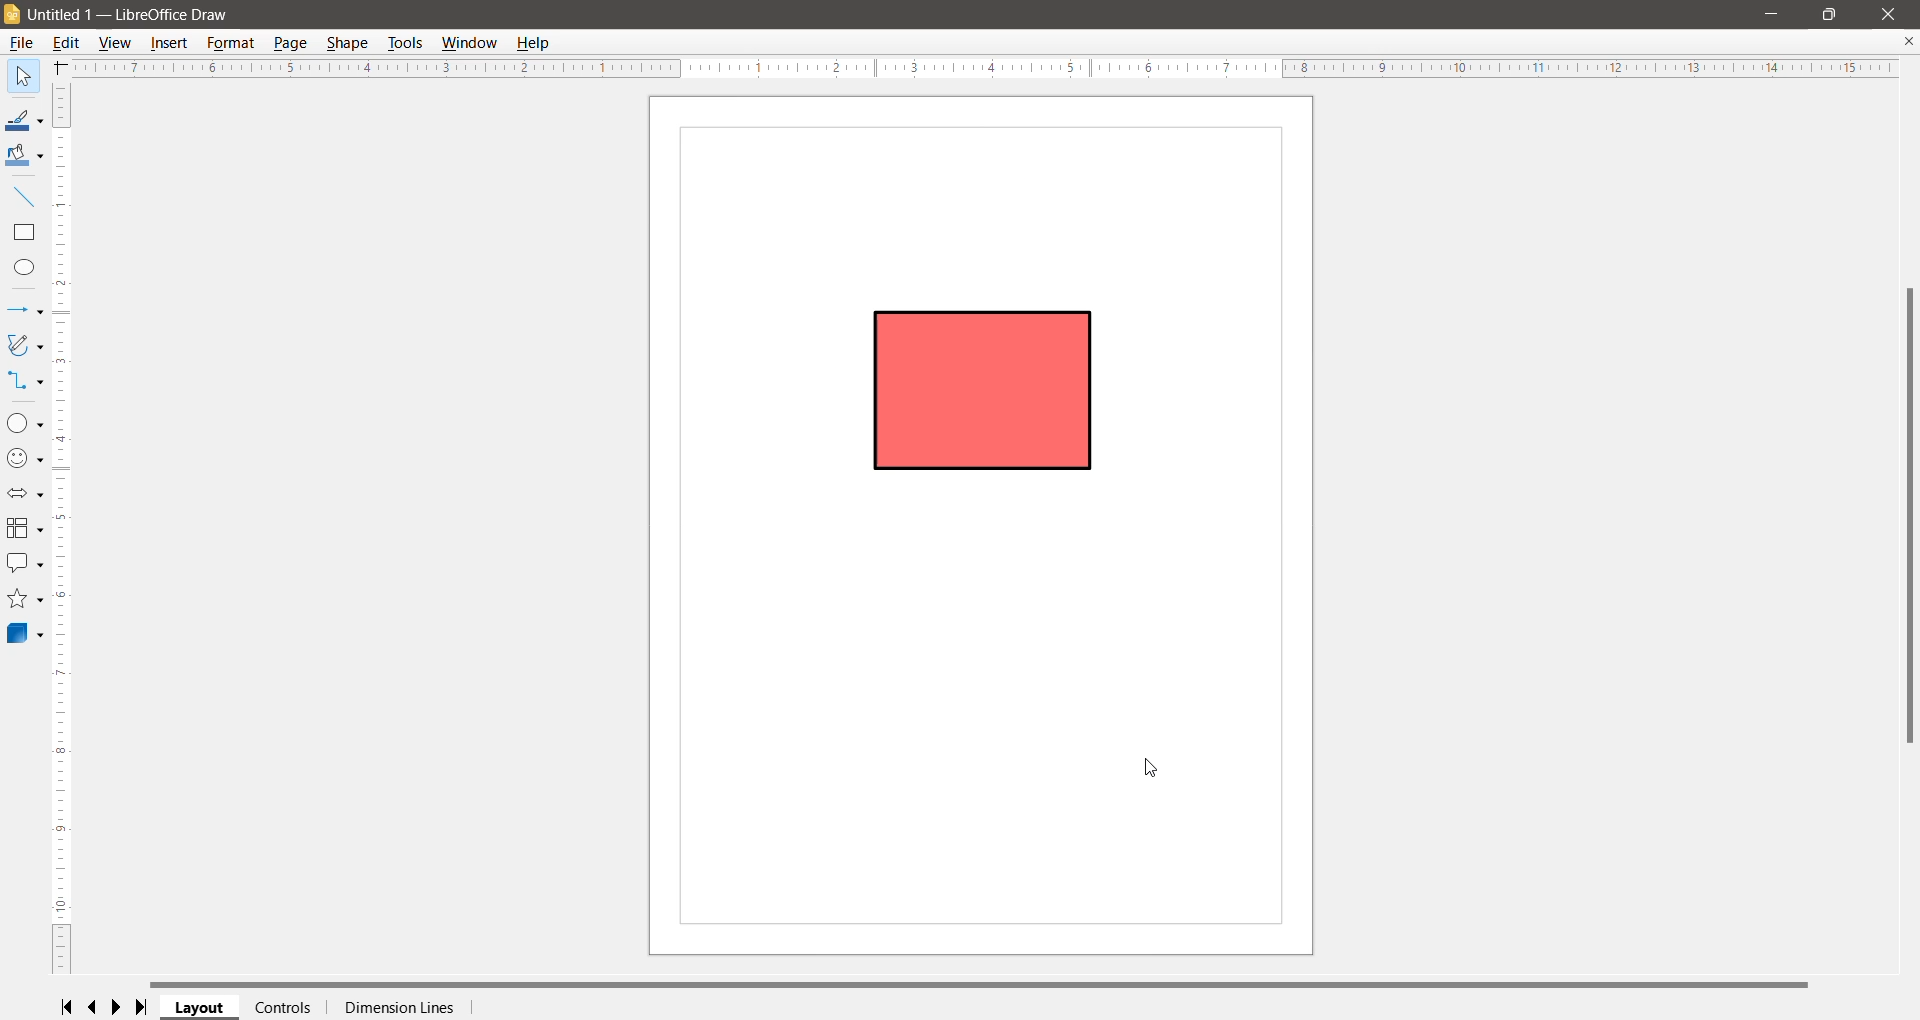 This screenshot has height=1020, width=1920. I want to click on Curves and Polygons, so click(24, 344).